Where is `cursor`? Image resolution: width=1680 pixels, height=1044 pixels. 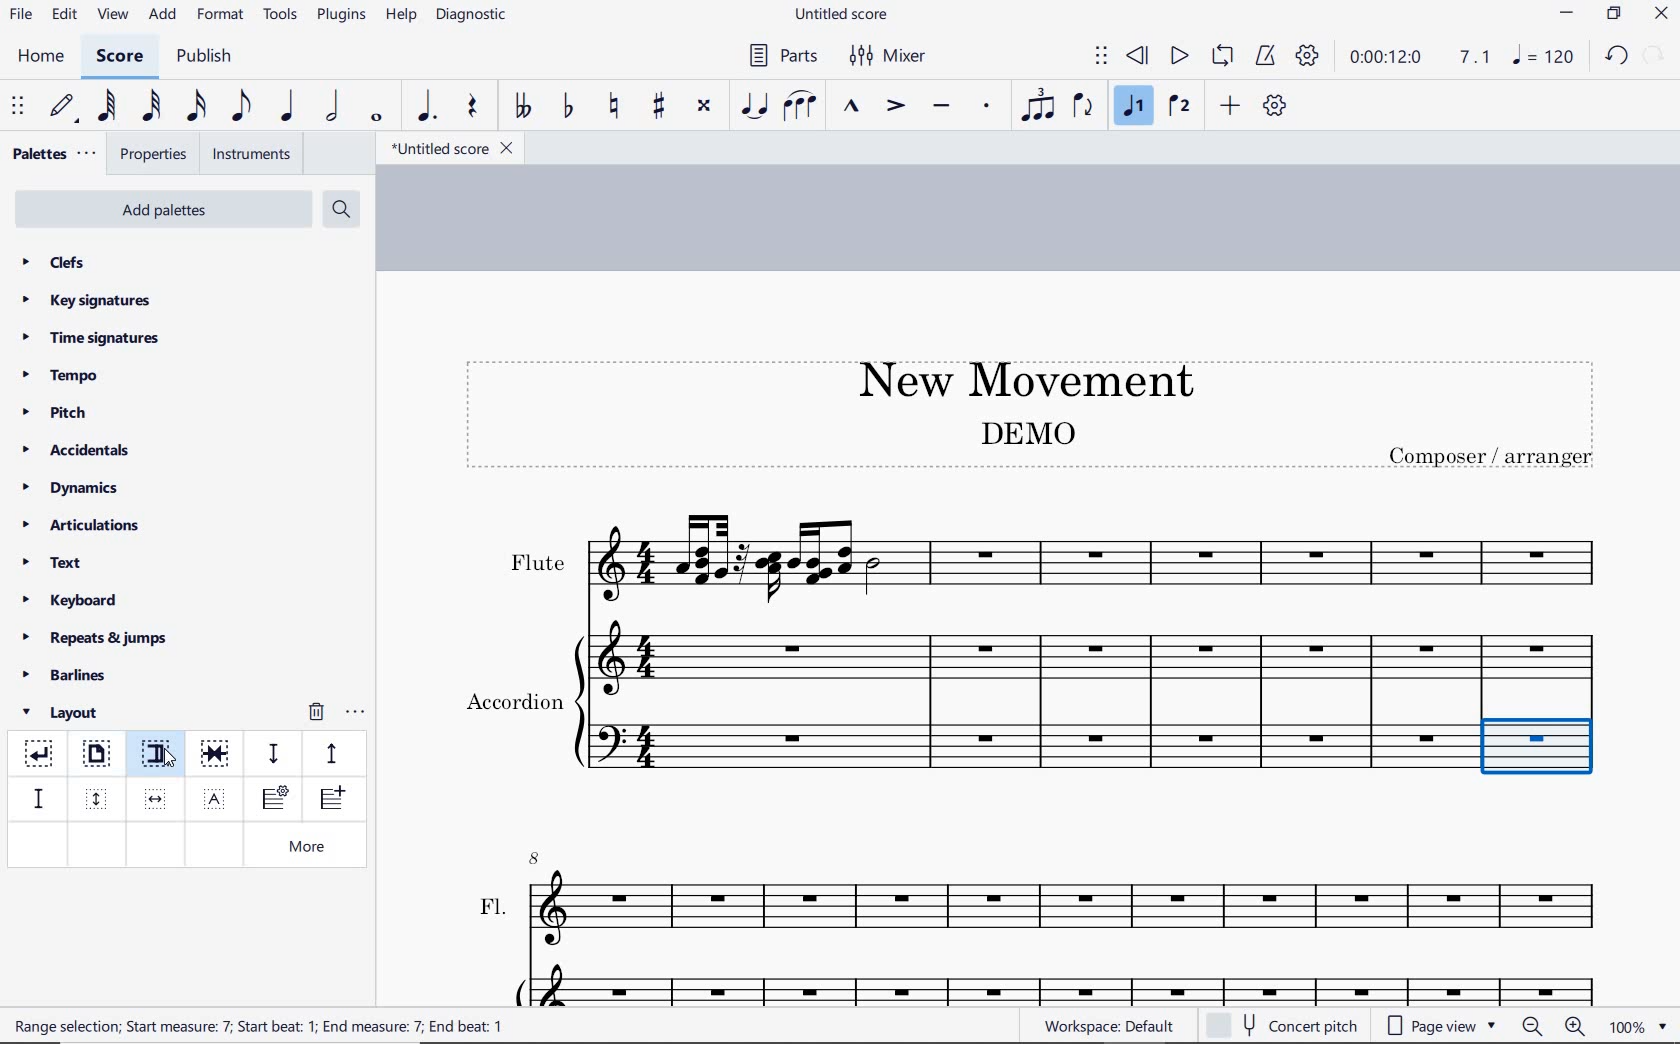
cursor is located at coordinates (172, 758).